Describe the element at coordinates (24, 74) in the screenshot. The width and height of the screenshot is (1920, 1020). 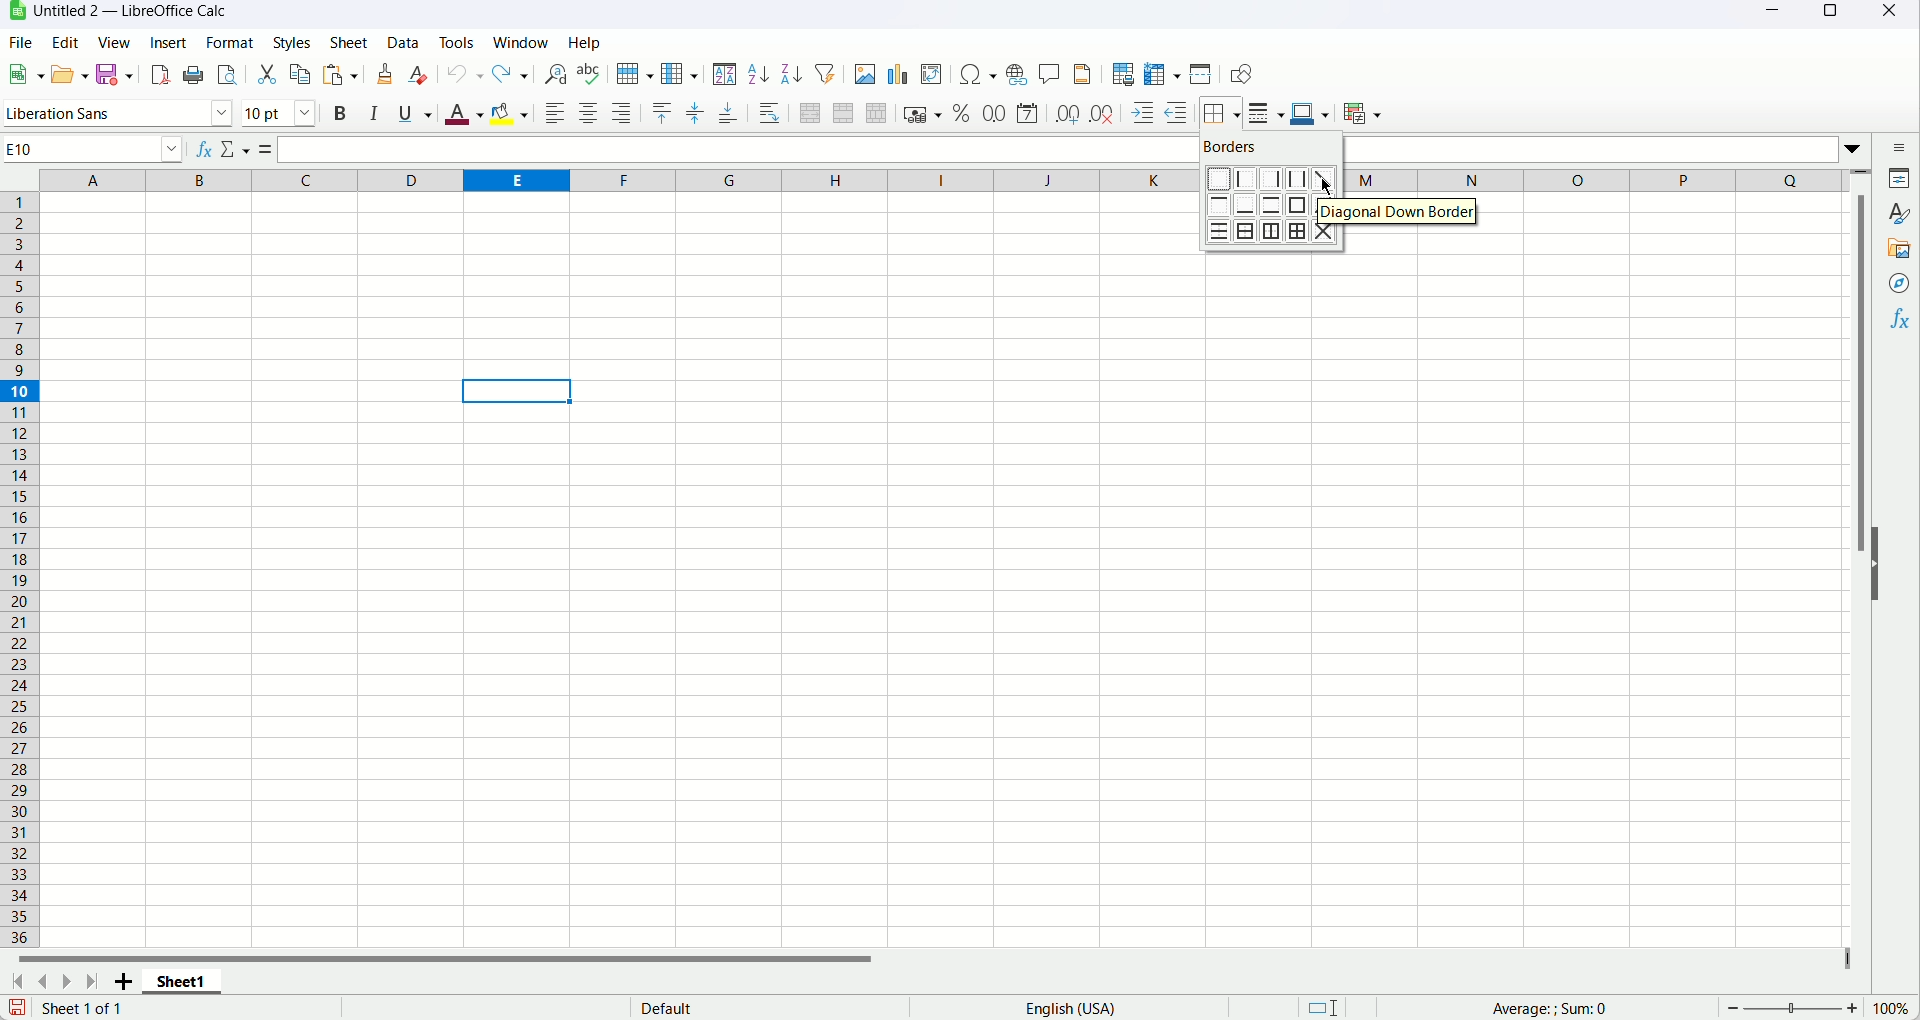
I see `New` at that location.